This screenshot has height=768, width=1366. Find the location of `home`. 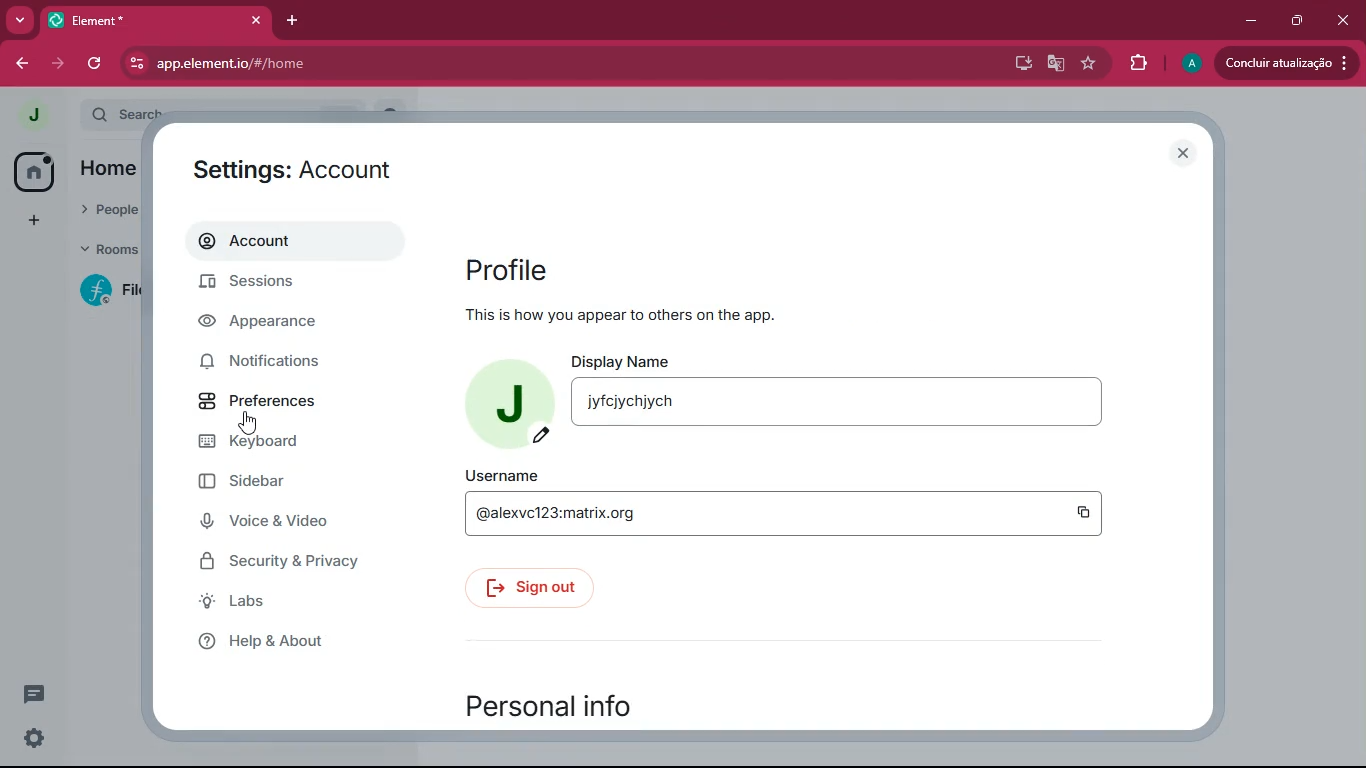

home is located at coordinates (108, 170).